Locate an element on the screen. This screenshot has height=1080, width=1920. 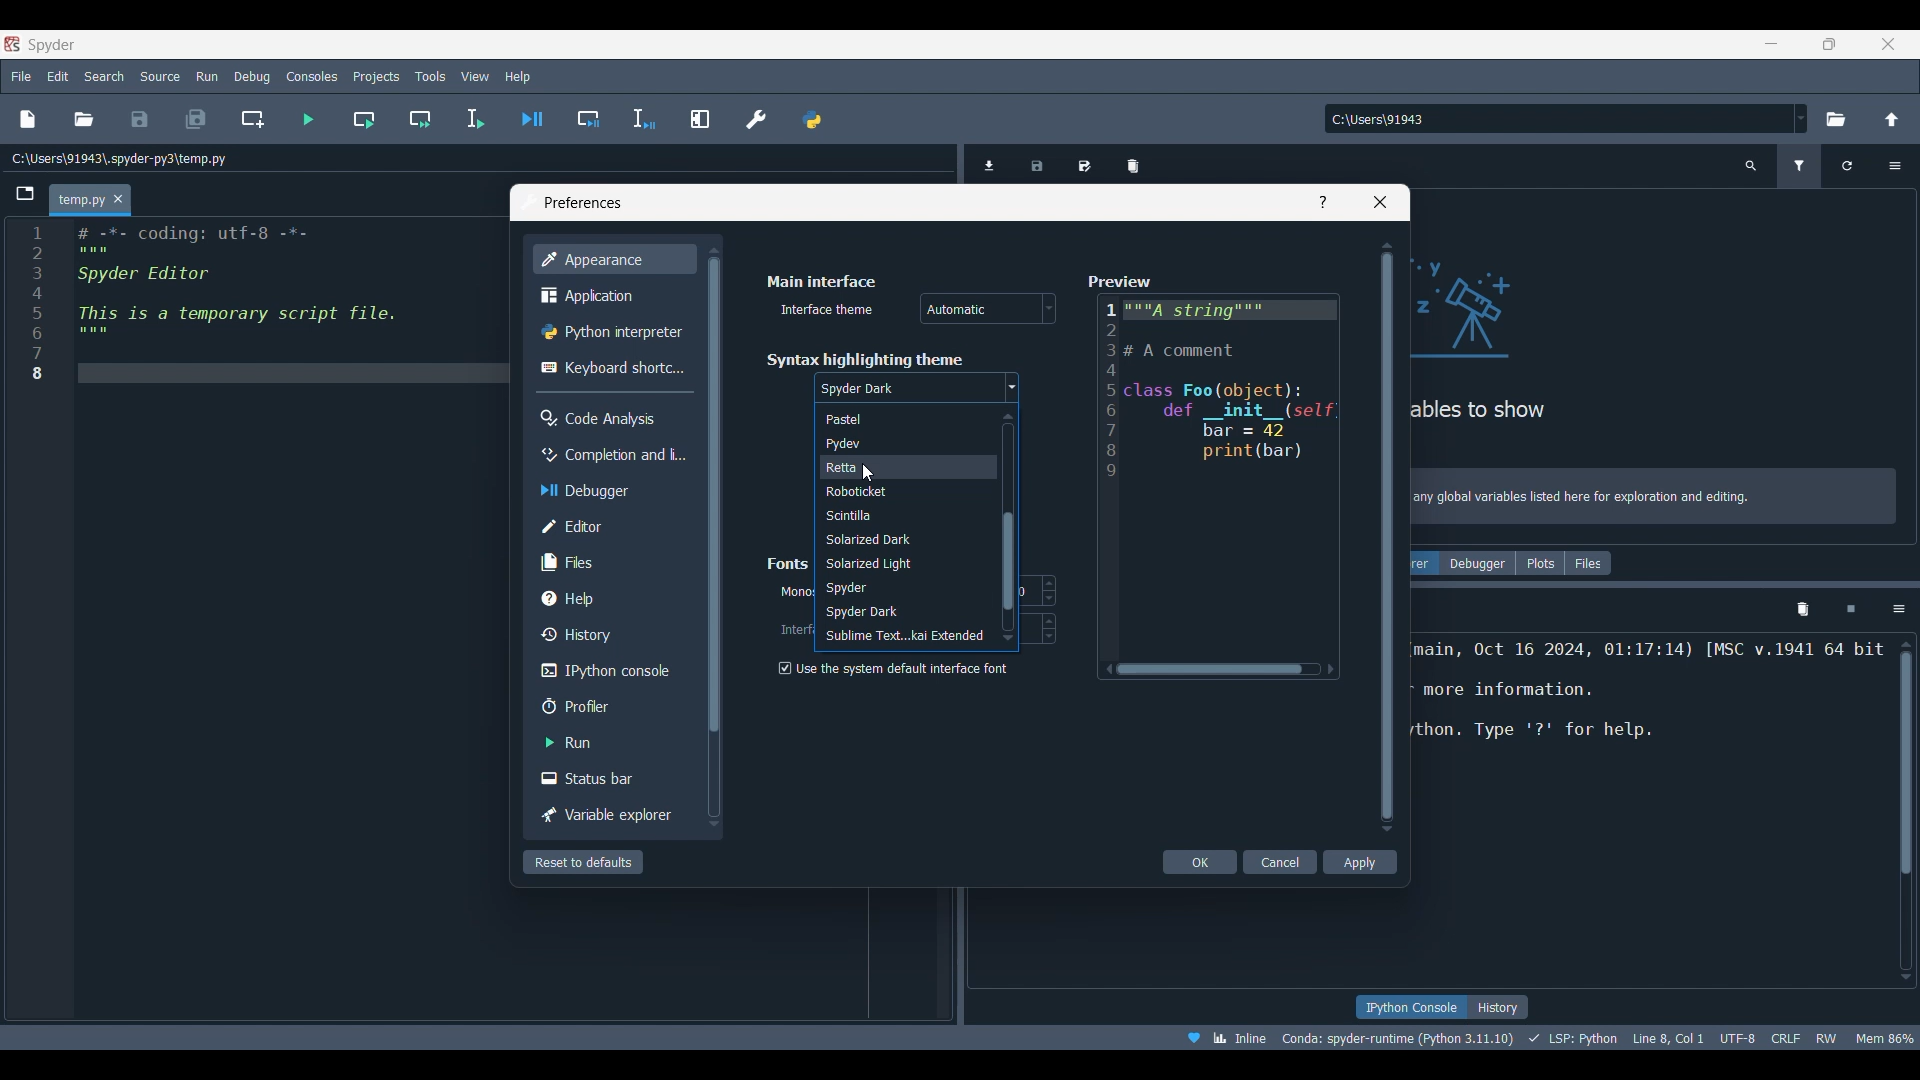
Debug file is located at coordinates (533, 119).